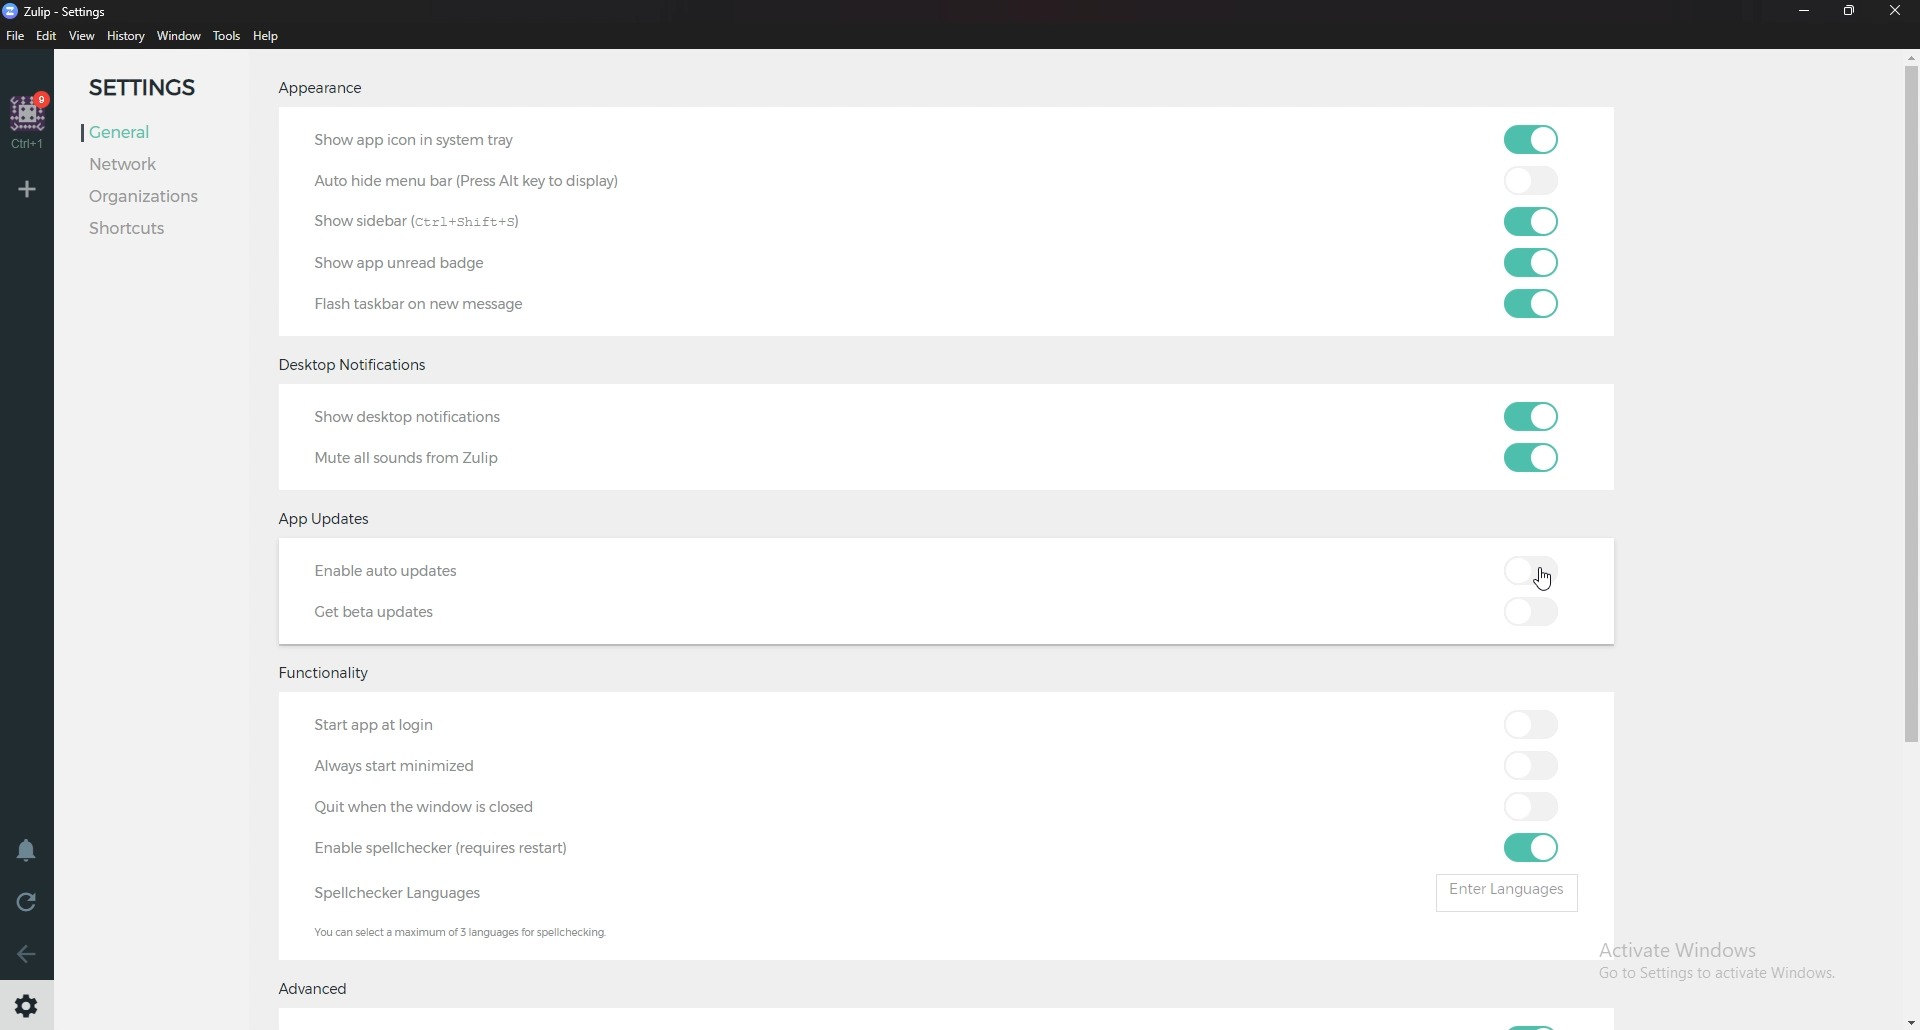  What do you see at coordinates (394, 895) in the screenshot?
I see `Spell checker languages` at bounding box center [394, 895].